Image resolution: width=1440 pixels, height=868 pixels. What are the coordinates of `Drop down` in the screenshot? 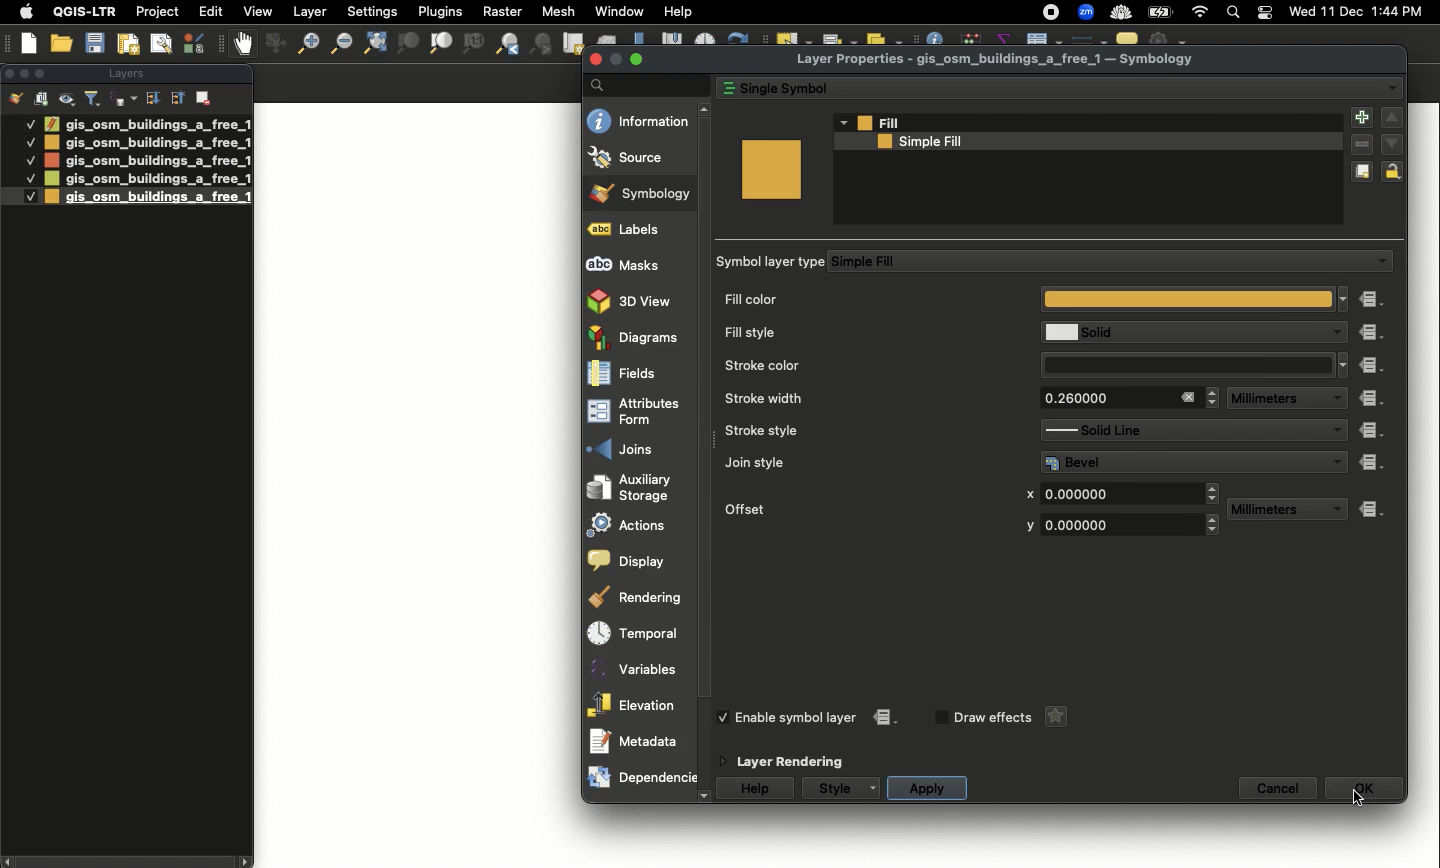 It's located at (876, 788).